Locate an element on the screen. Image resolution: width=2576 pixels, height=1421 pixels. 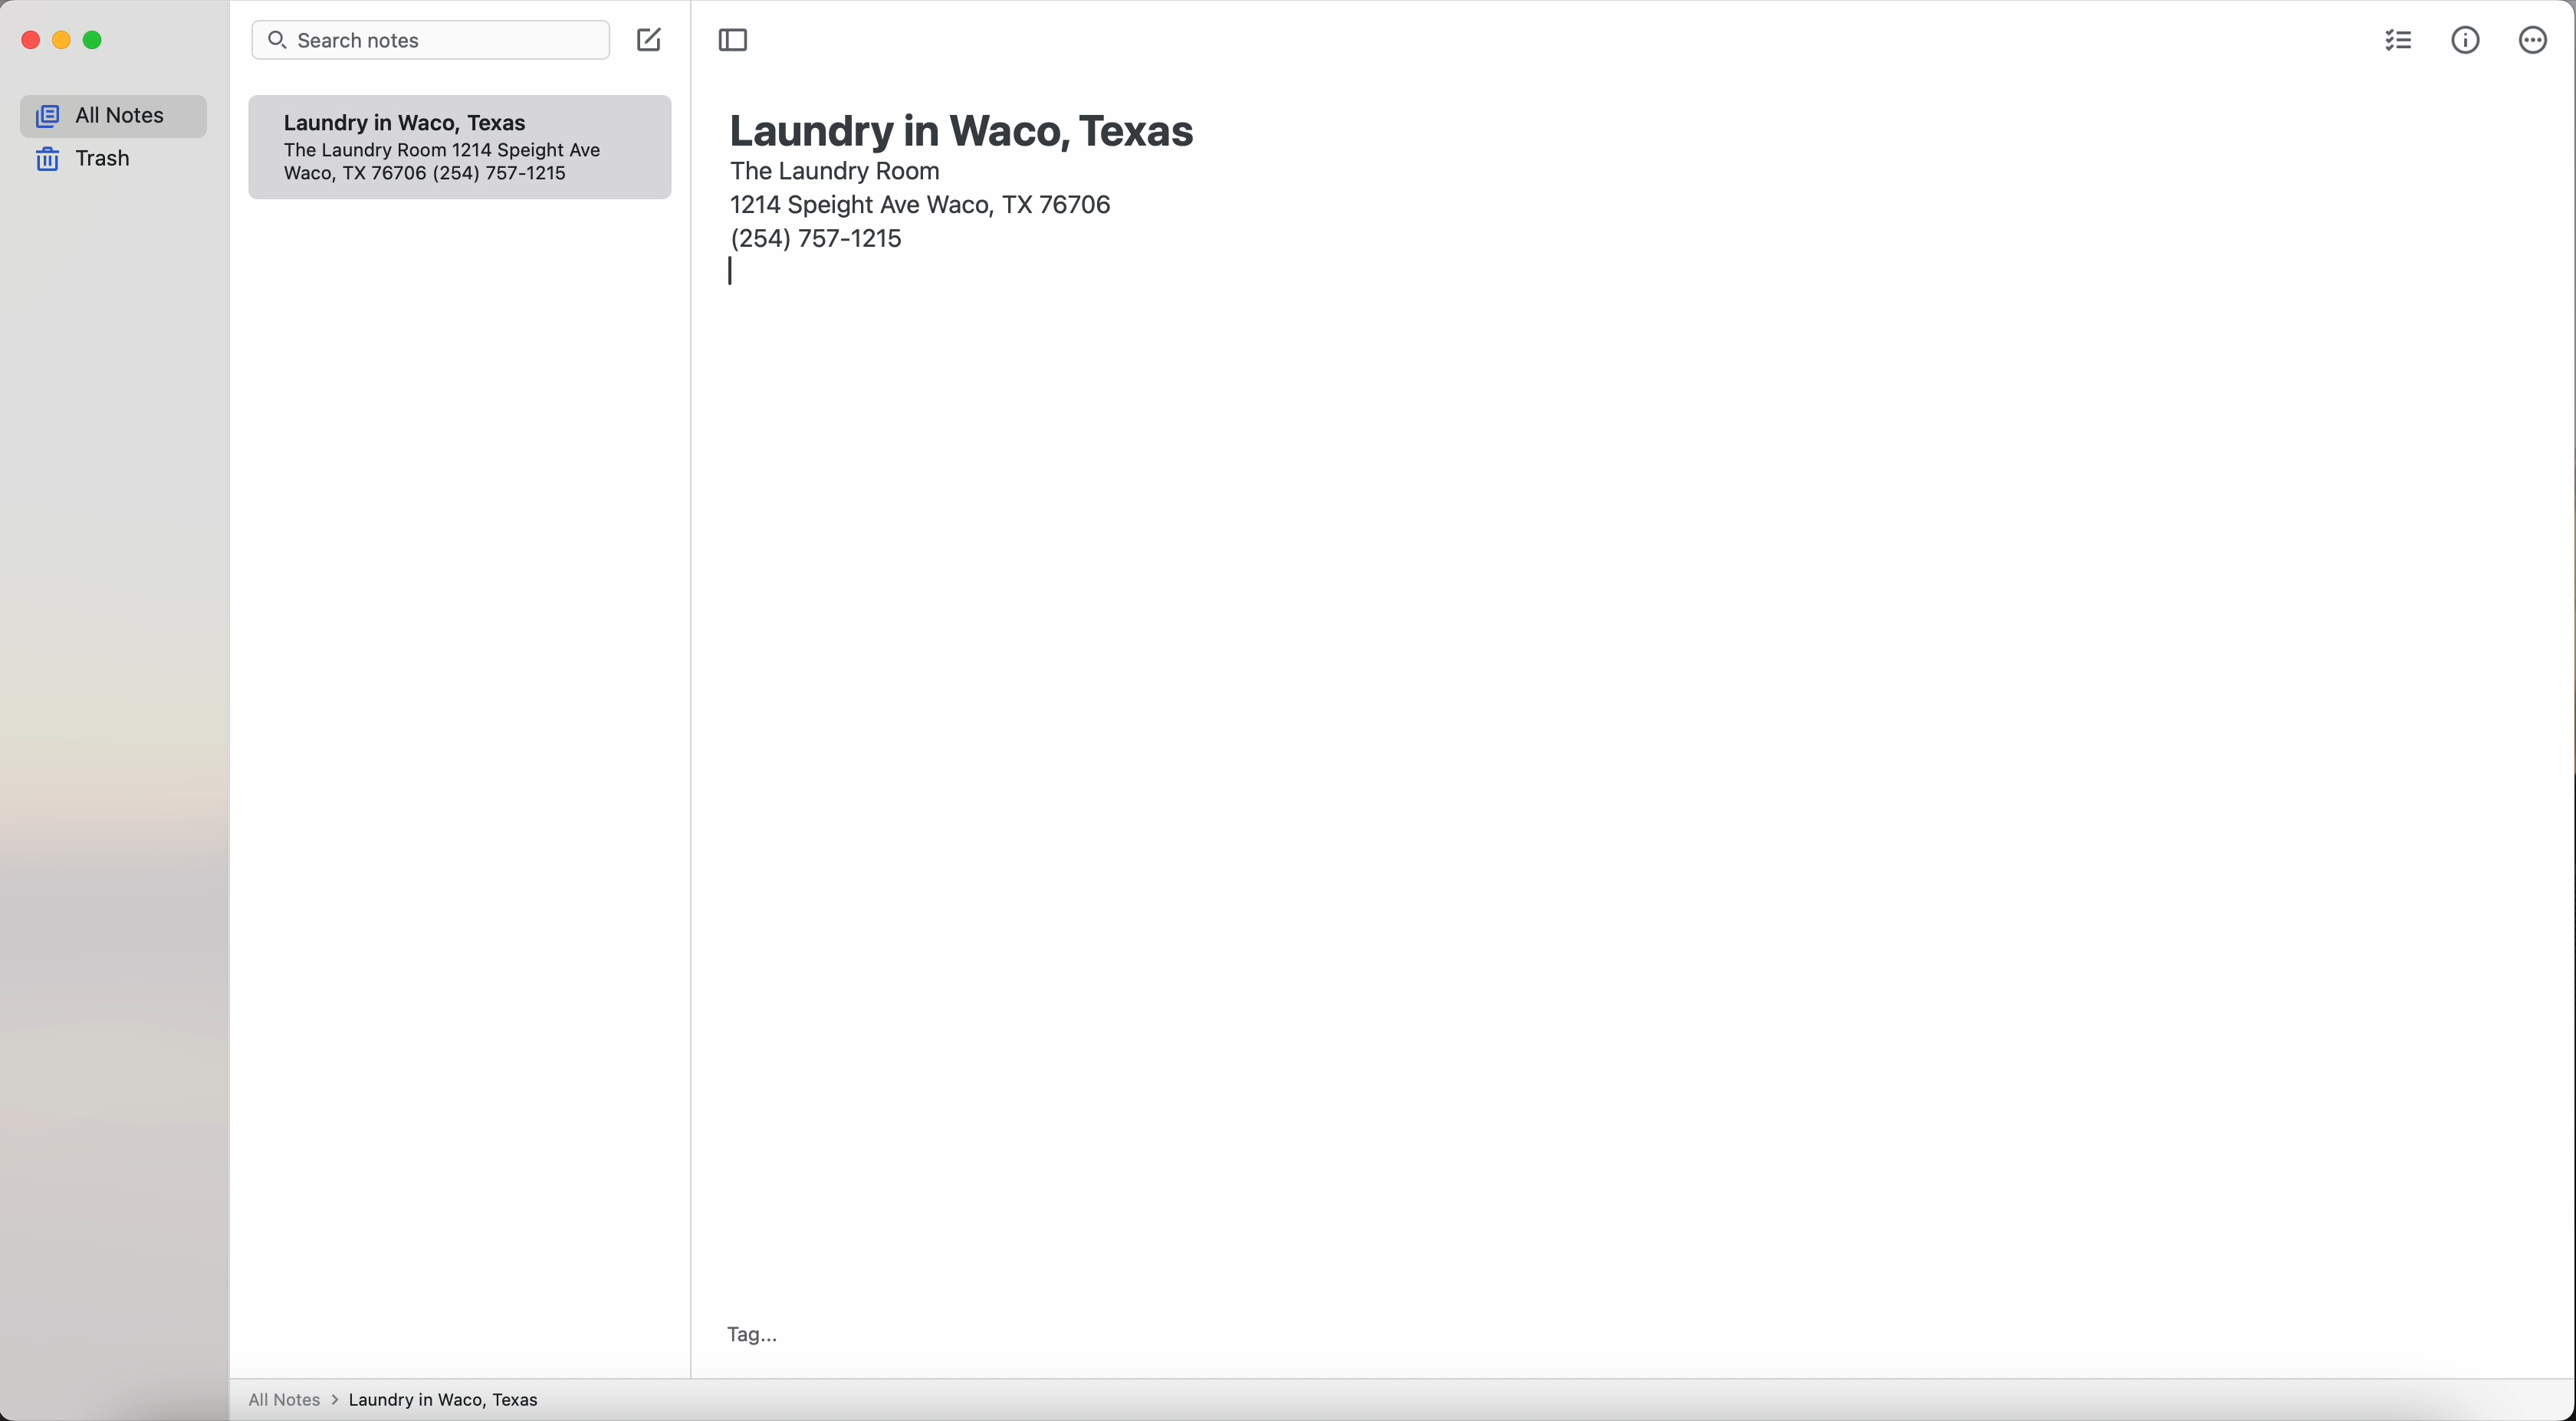
tag is located at coordinates (746, 1335).